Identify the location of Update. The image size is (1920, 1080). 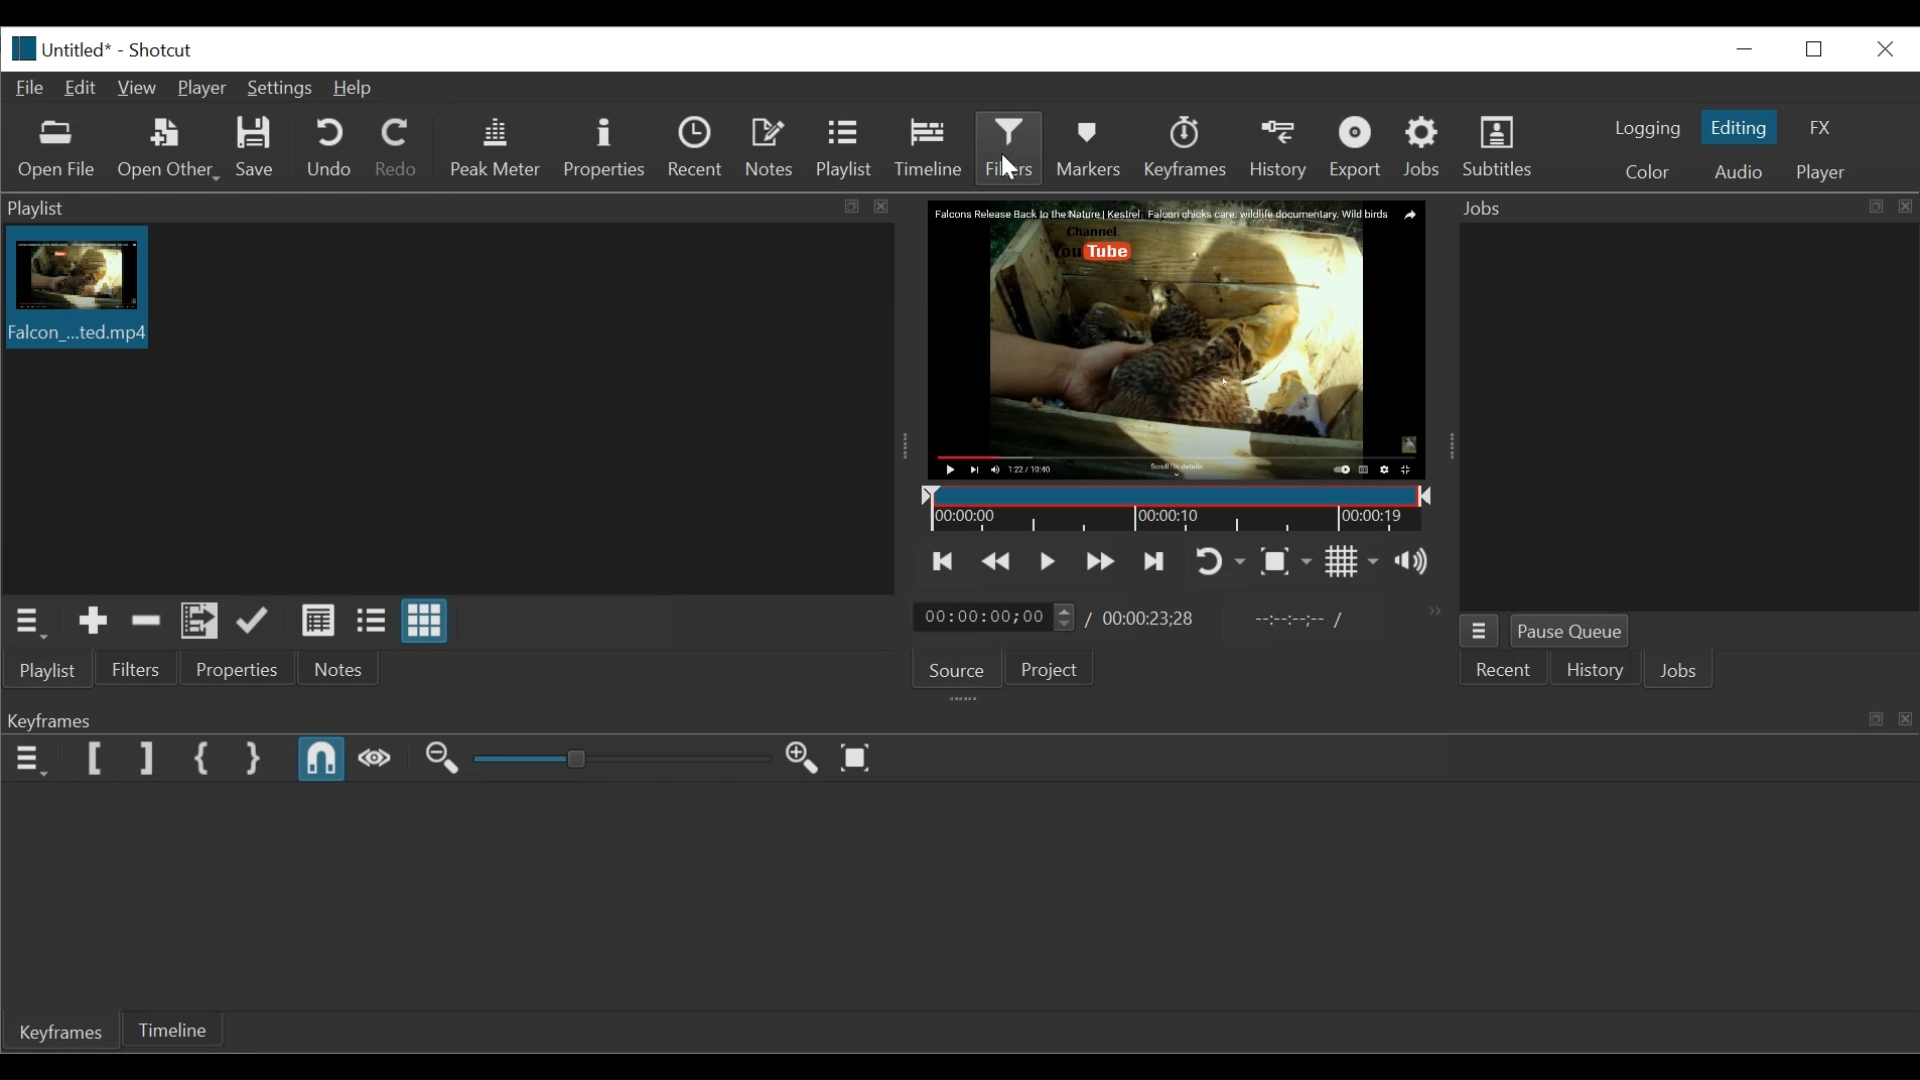
(254, 620).